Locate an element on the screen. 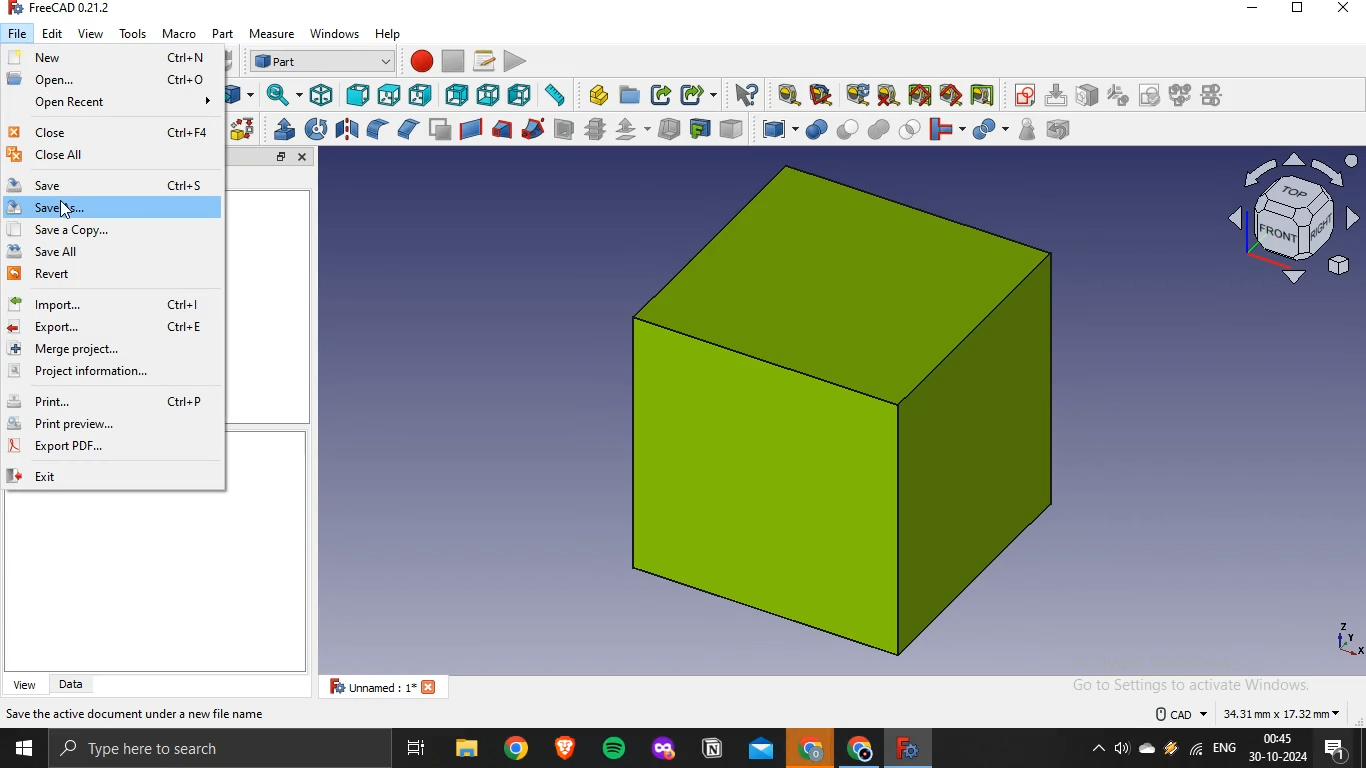  brave is located at coordinates (565, 748).